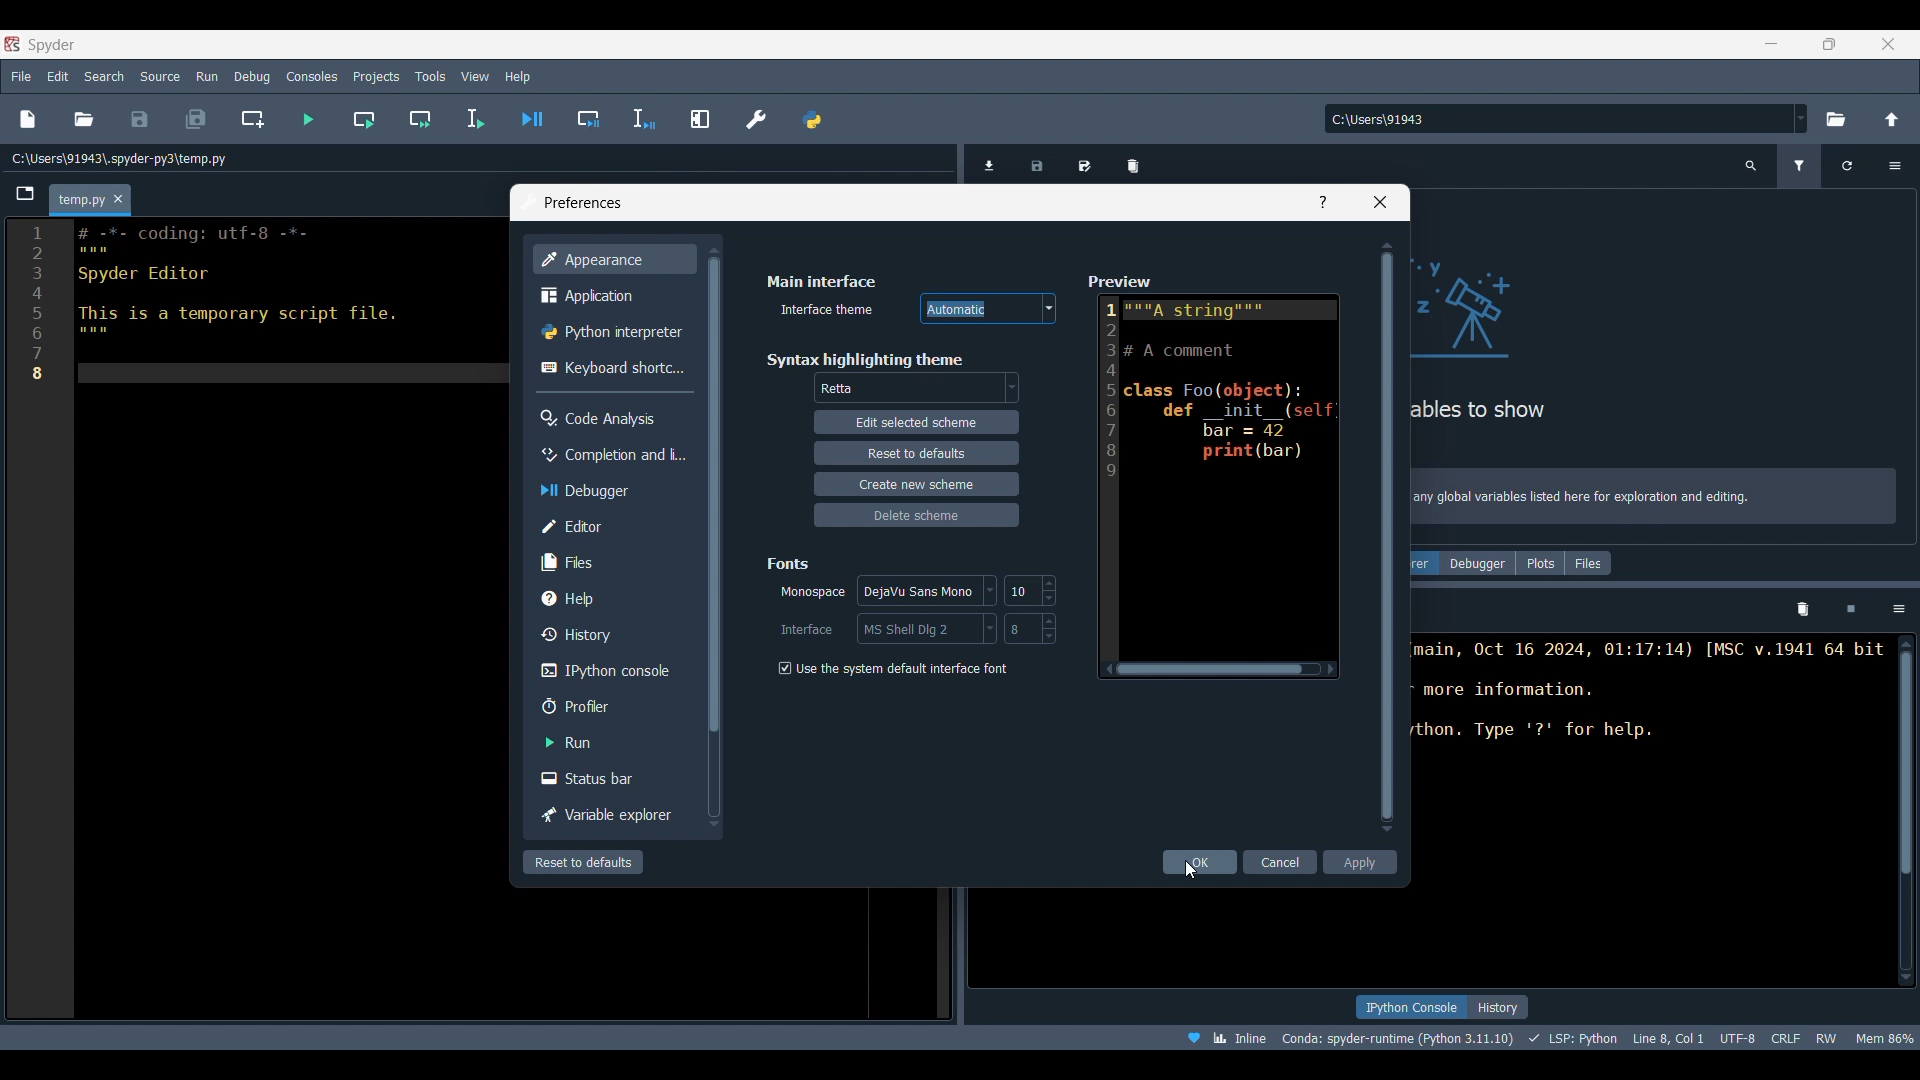  Describe the element at coordinates (864, 359) in the screenshot. I see `Section title` at that location.